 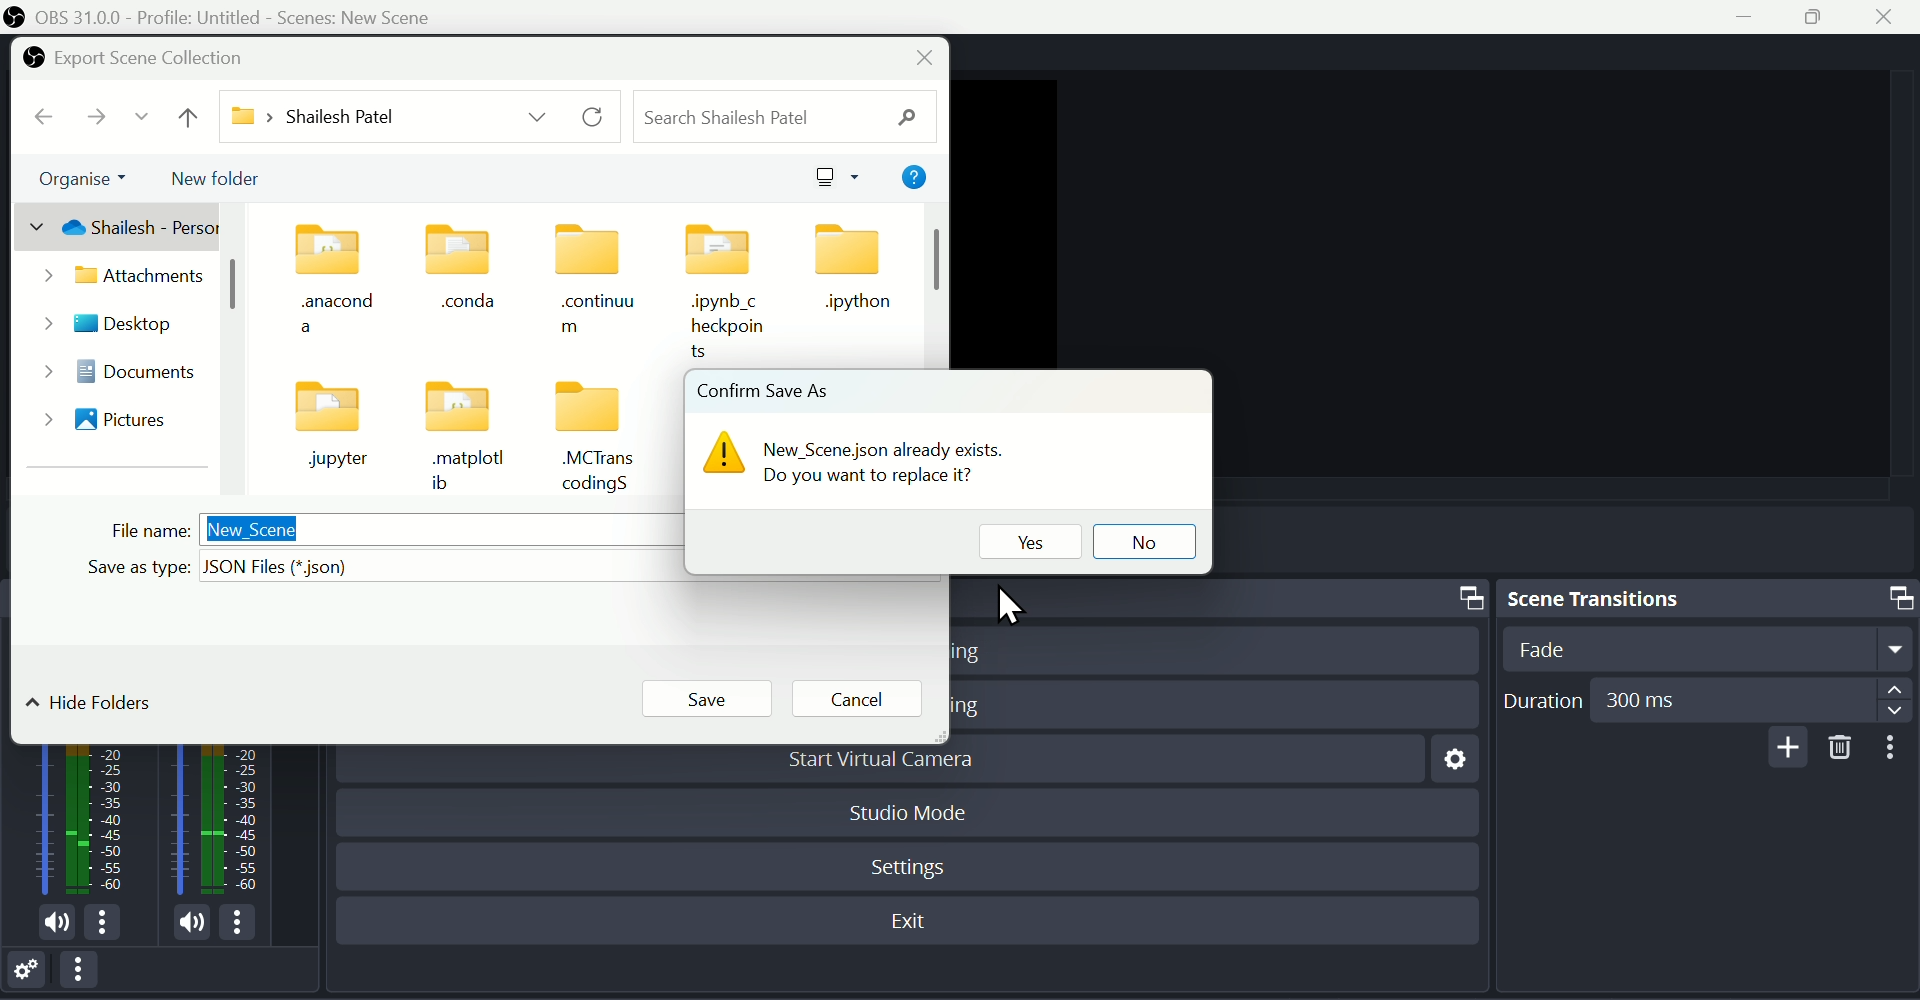 I want to click on Scene transition, so click(x=1705, y=596).